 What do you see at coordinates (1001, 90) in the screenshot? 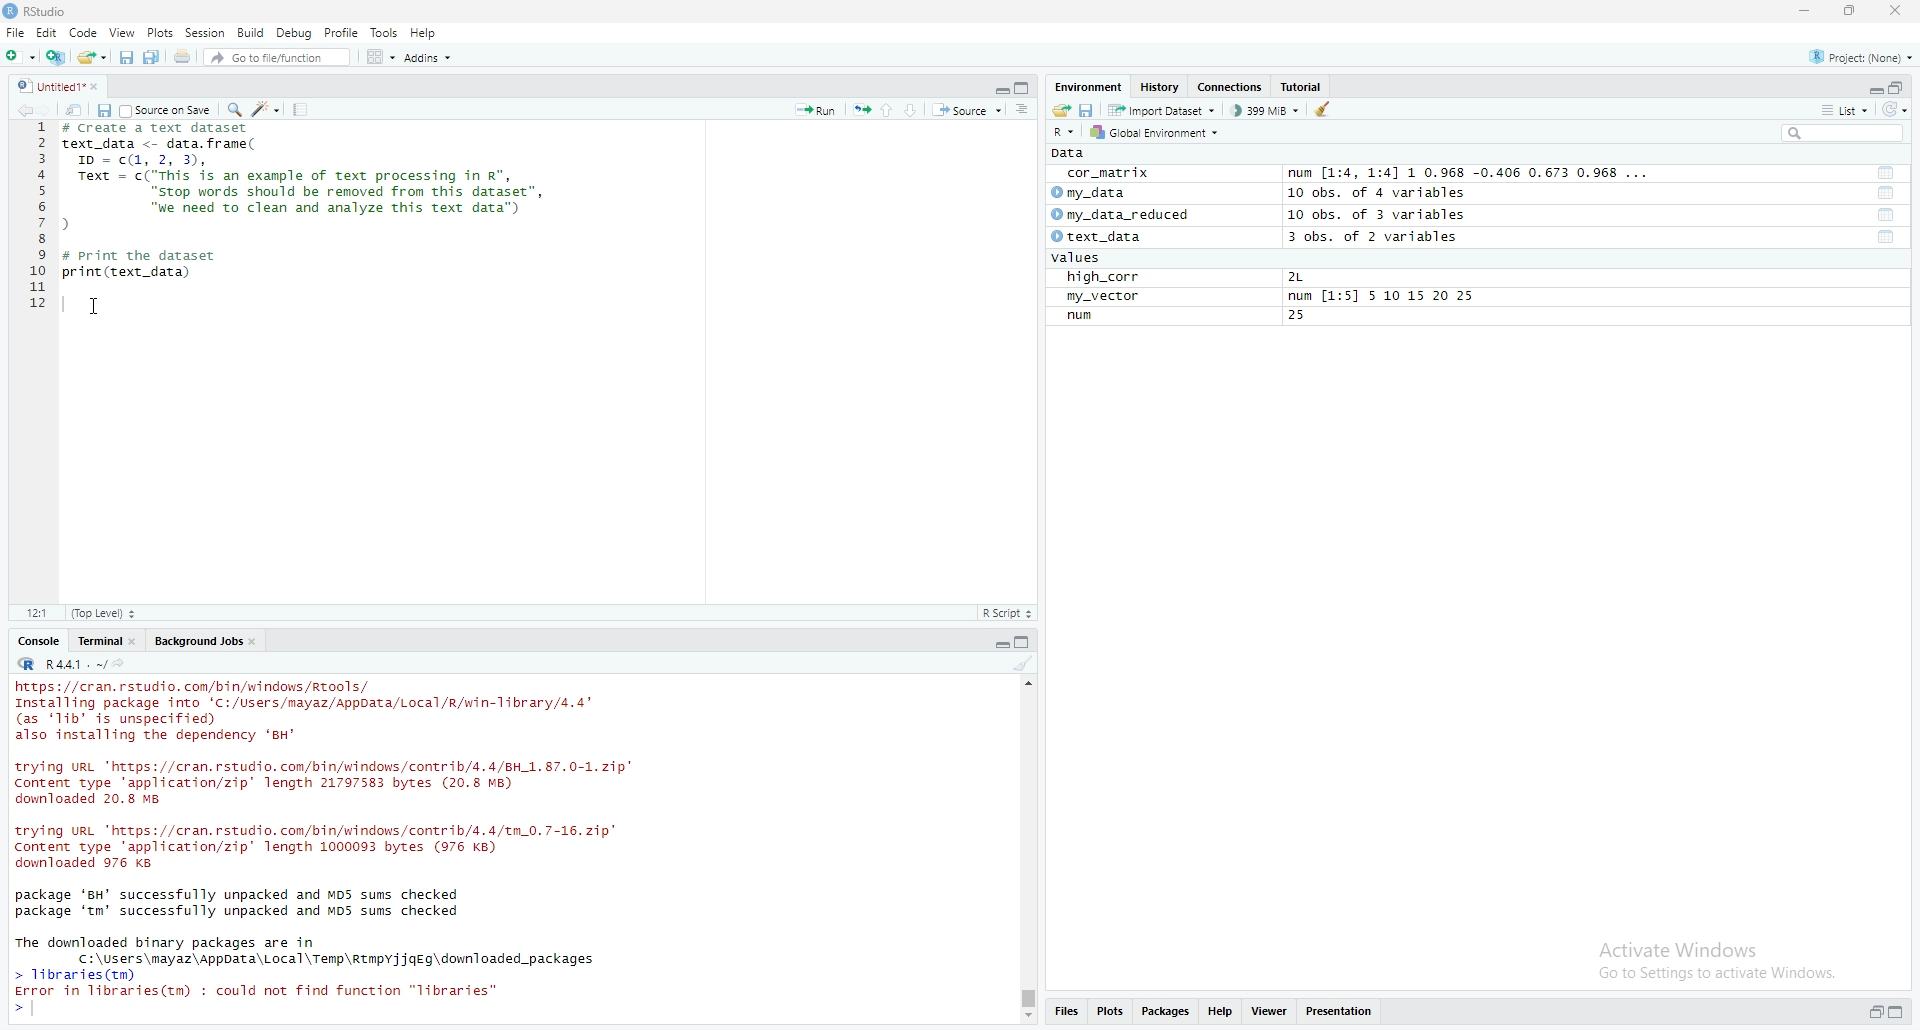
I see `expand` at bounding box center [1001, 90].